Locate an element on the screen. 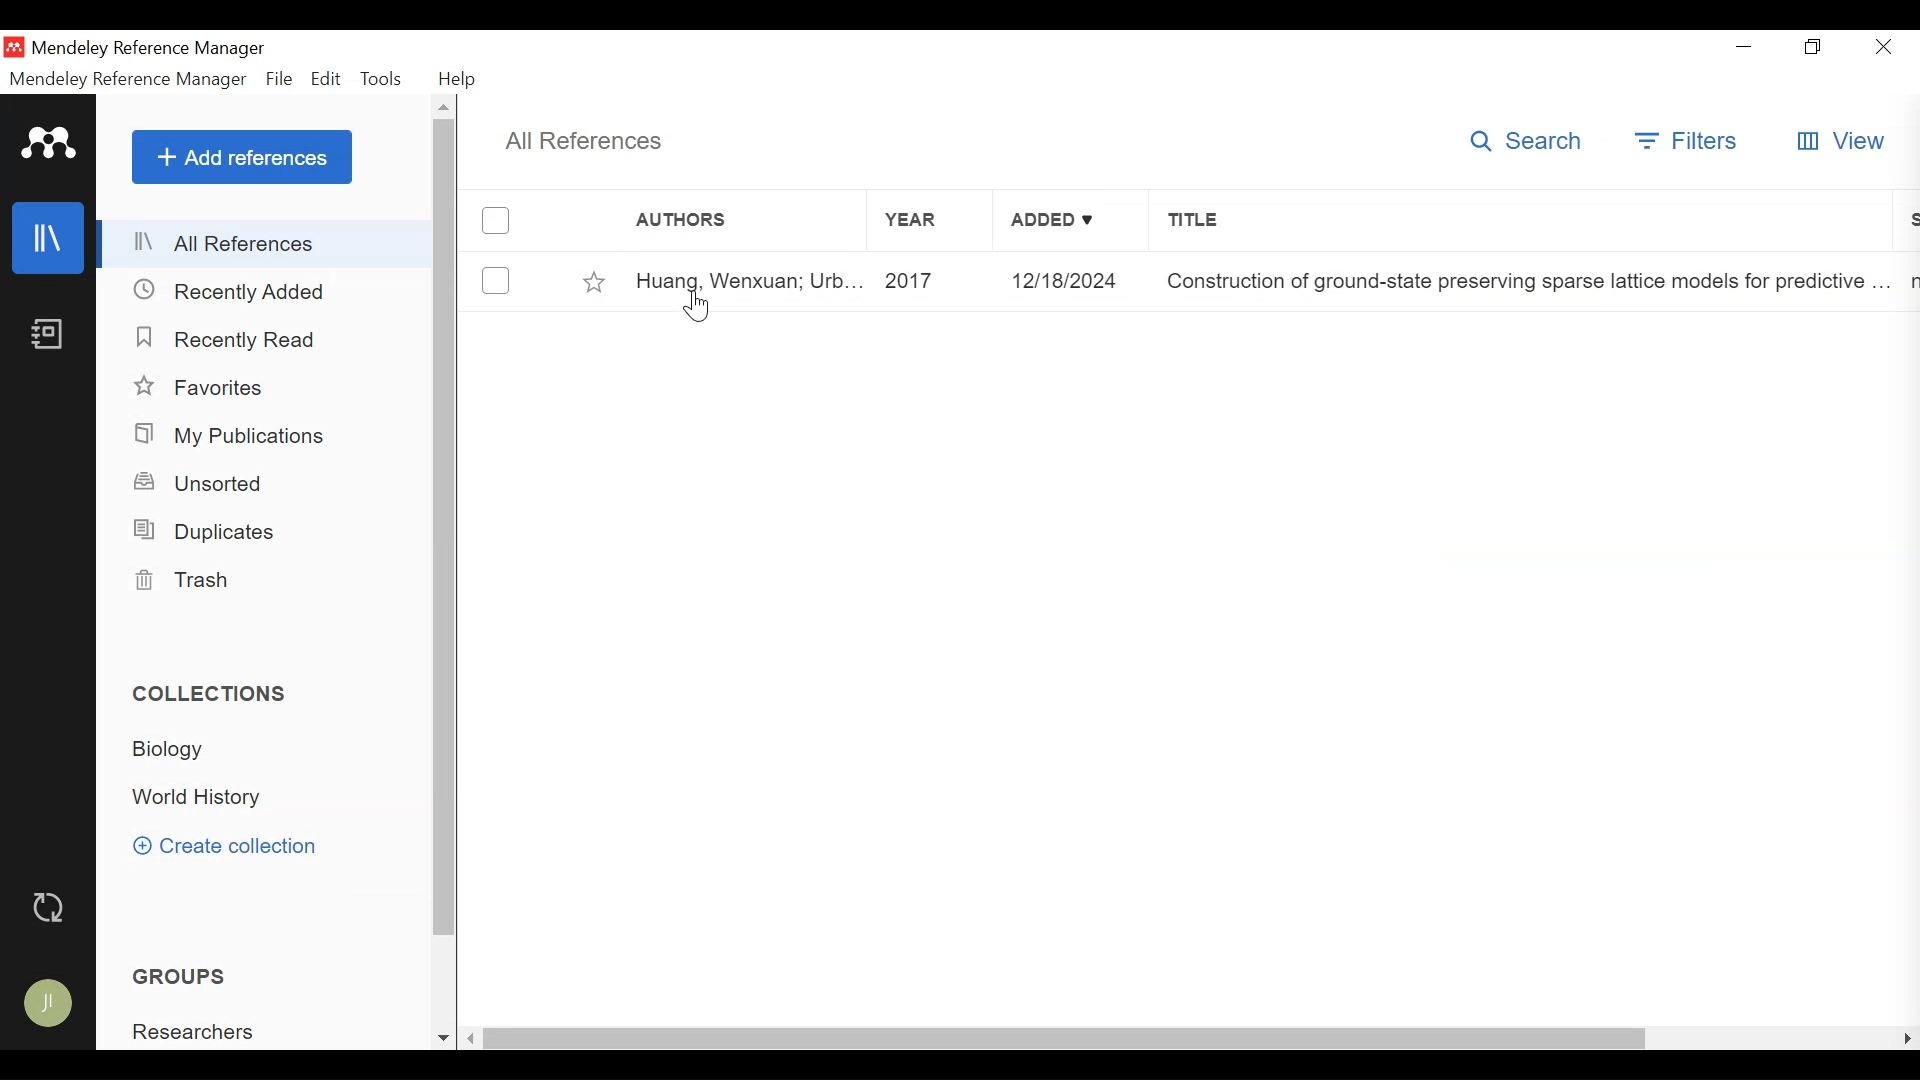 The image size is (1920, 1080). Edit is located at coordinates (323, 79).